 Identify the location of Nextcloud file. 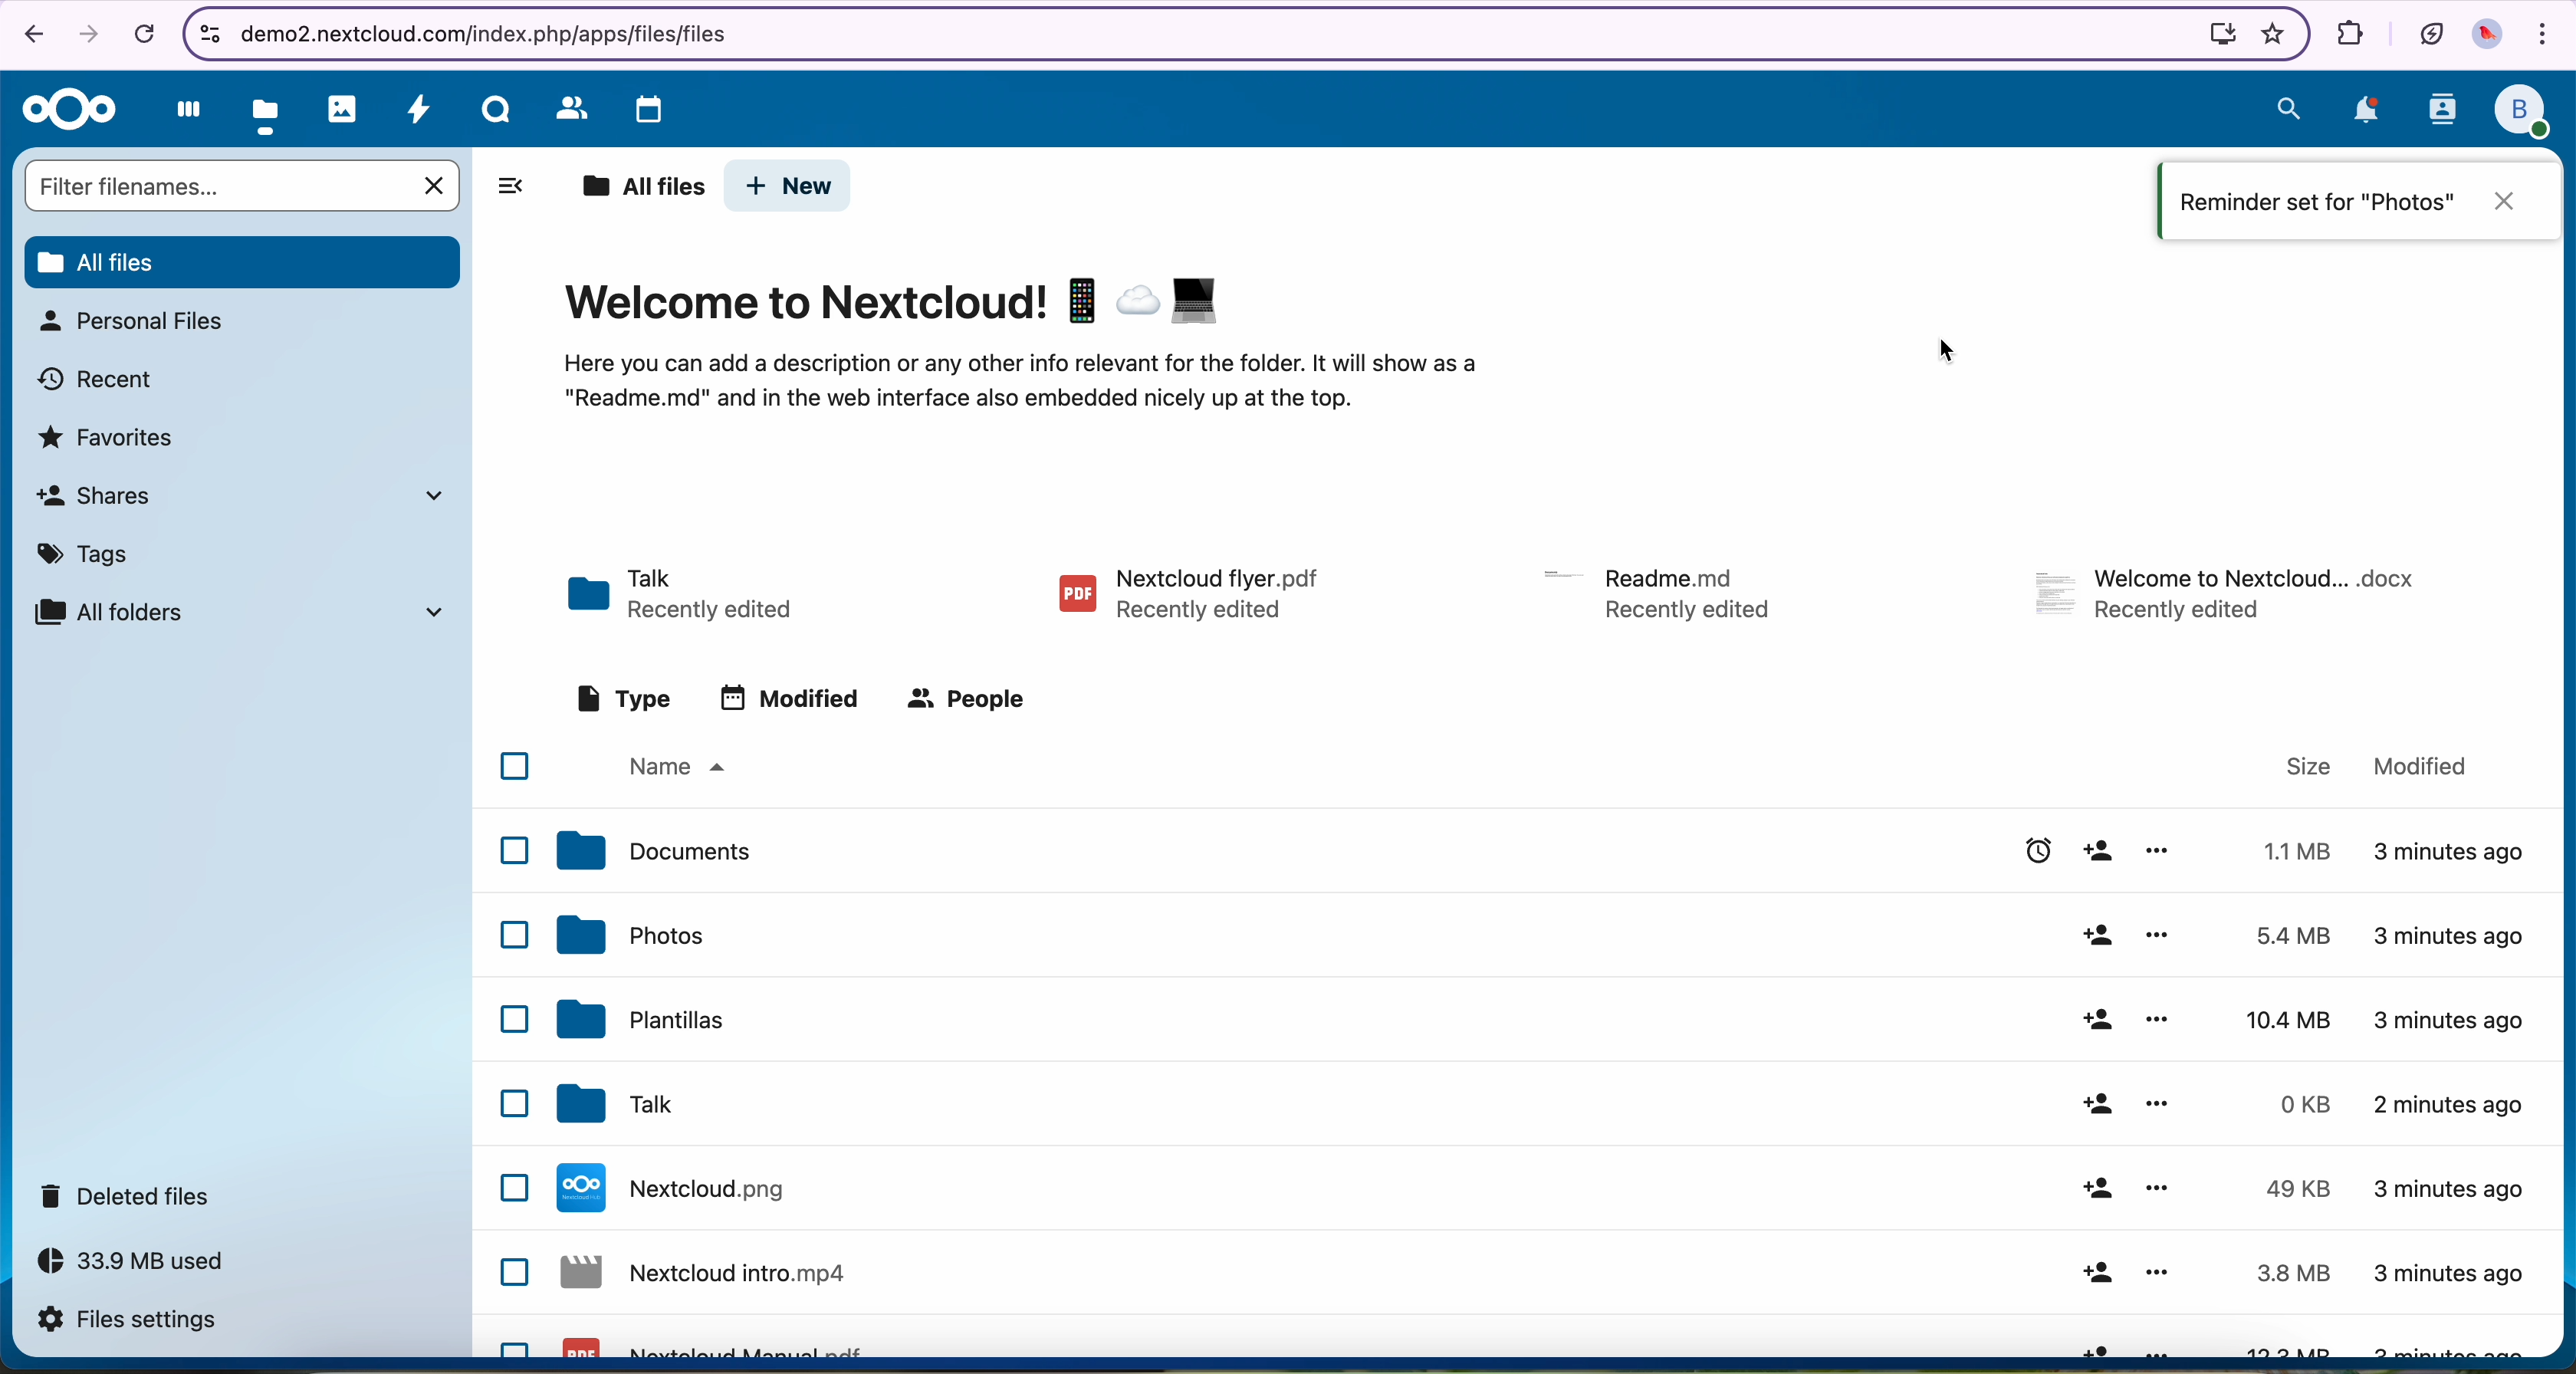
(711, 1276).